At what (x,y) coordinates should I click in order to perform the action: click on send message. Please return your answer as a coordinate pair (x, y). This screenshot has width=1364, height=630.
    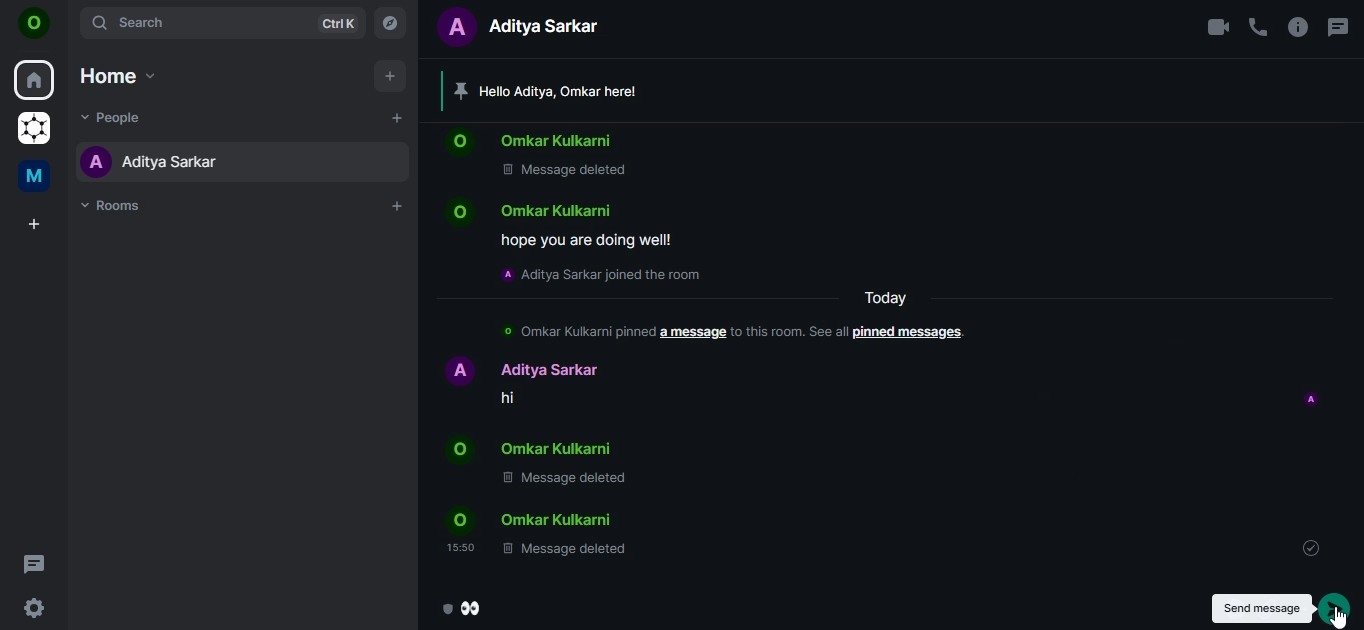
    Looking at the image, I should click on (1335, 608).